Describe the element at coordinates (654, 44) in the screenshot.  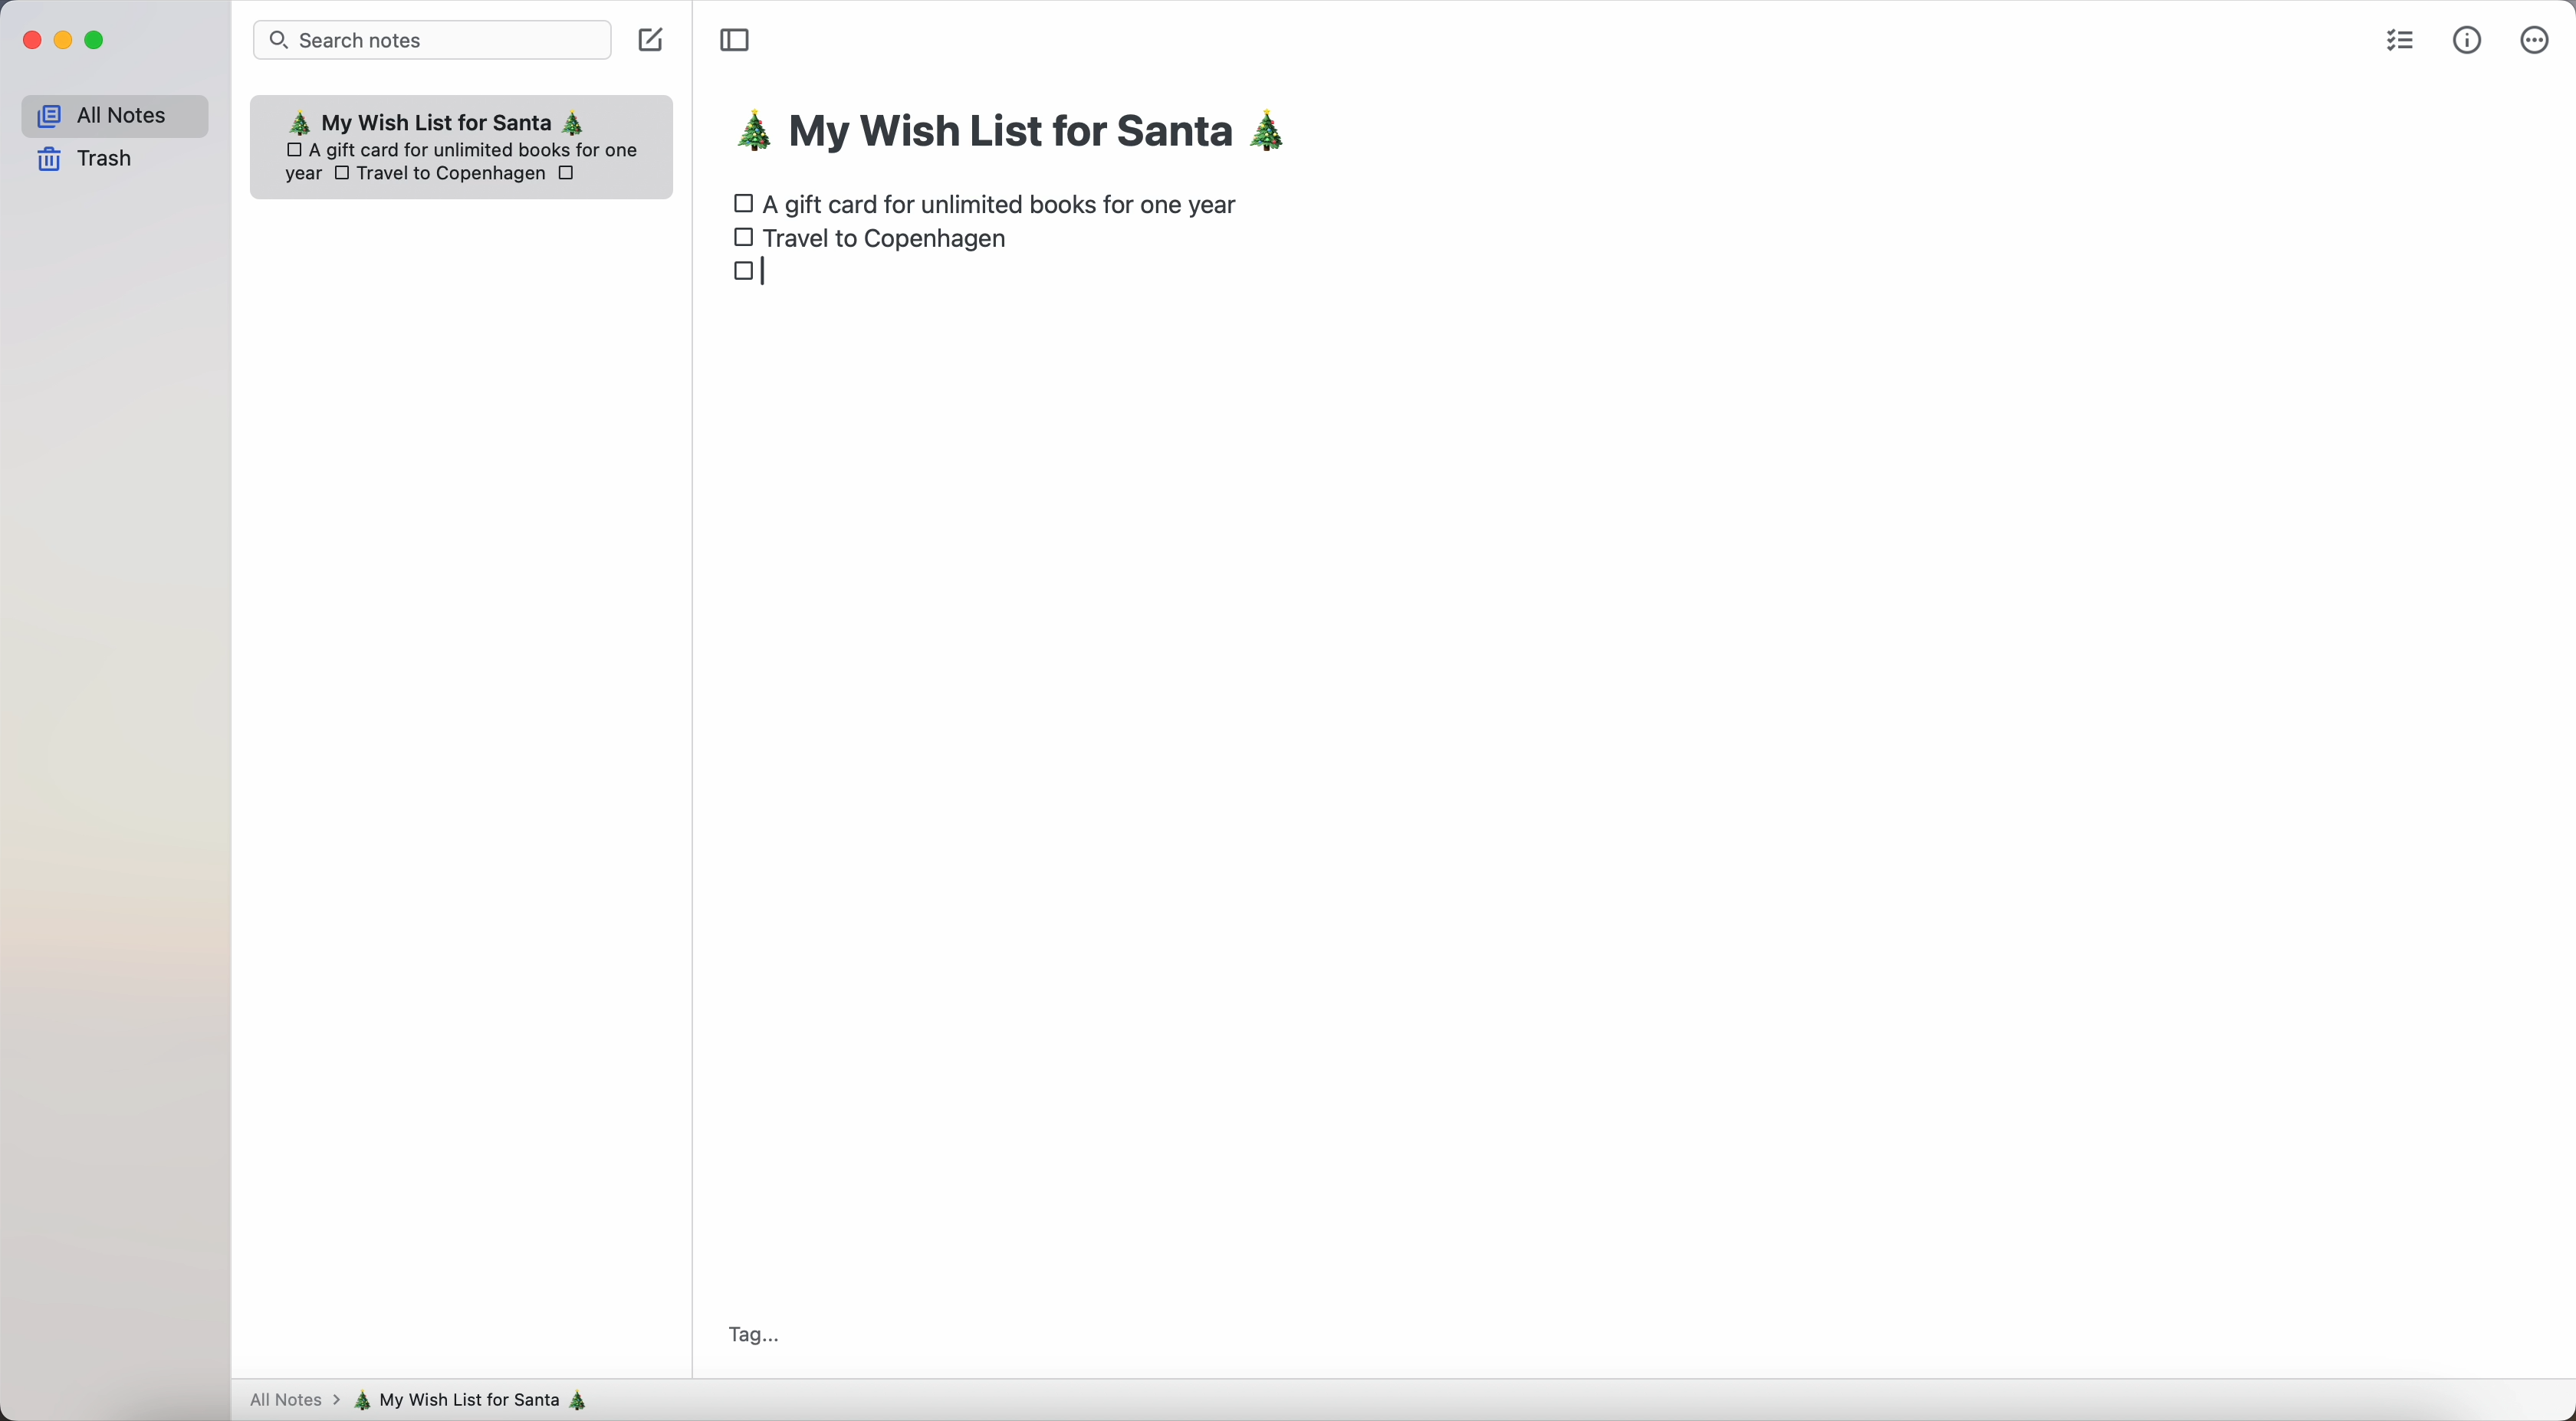
I see `create note` at that location.